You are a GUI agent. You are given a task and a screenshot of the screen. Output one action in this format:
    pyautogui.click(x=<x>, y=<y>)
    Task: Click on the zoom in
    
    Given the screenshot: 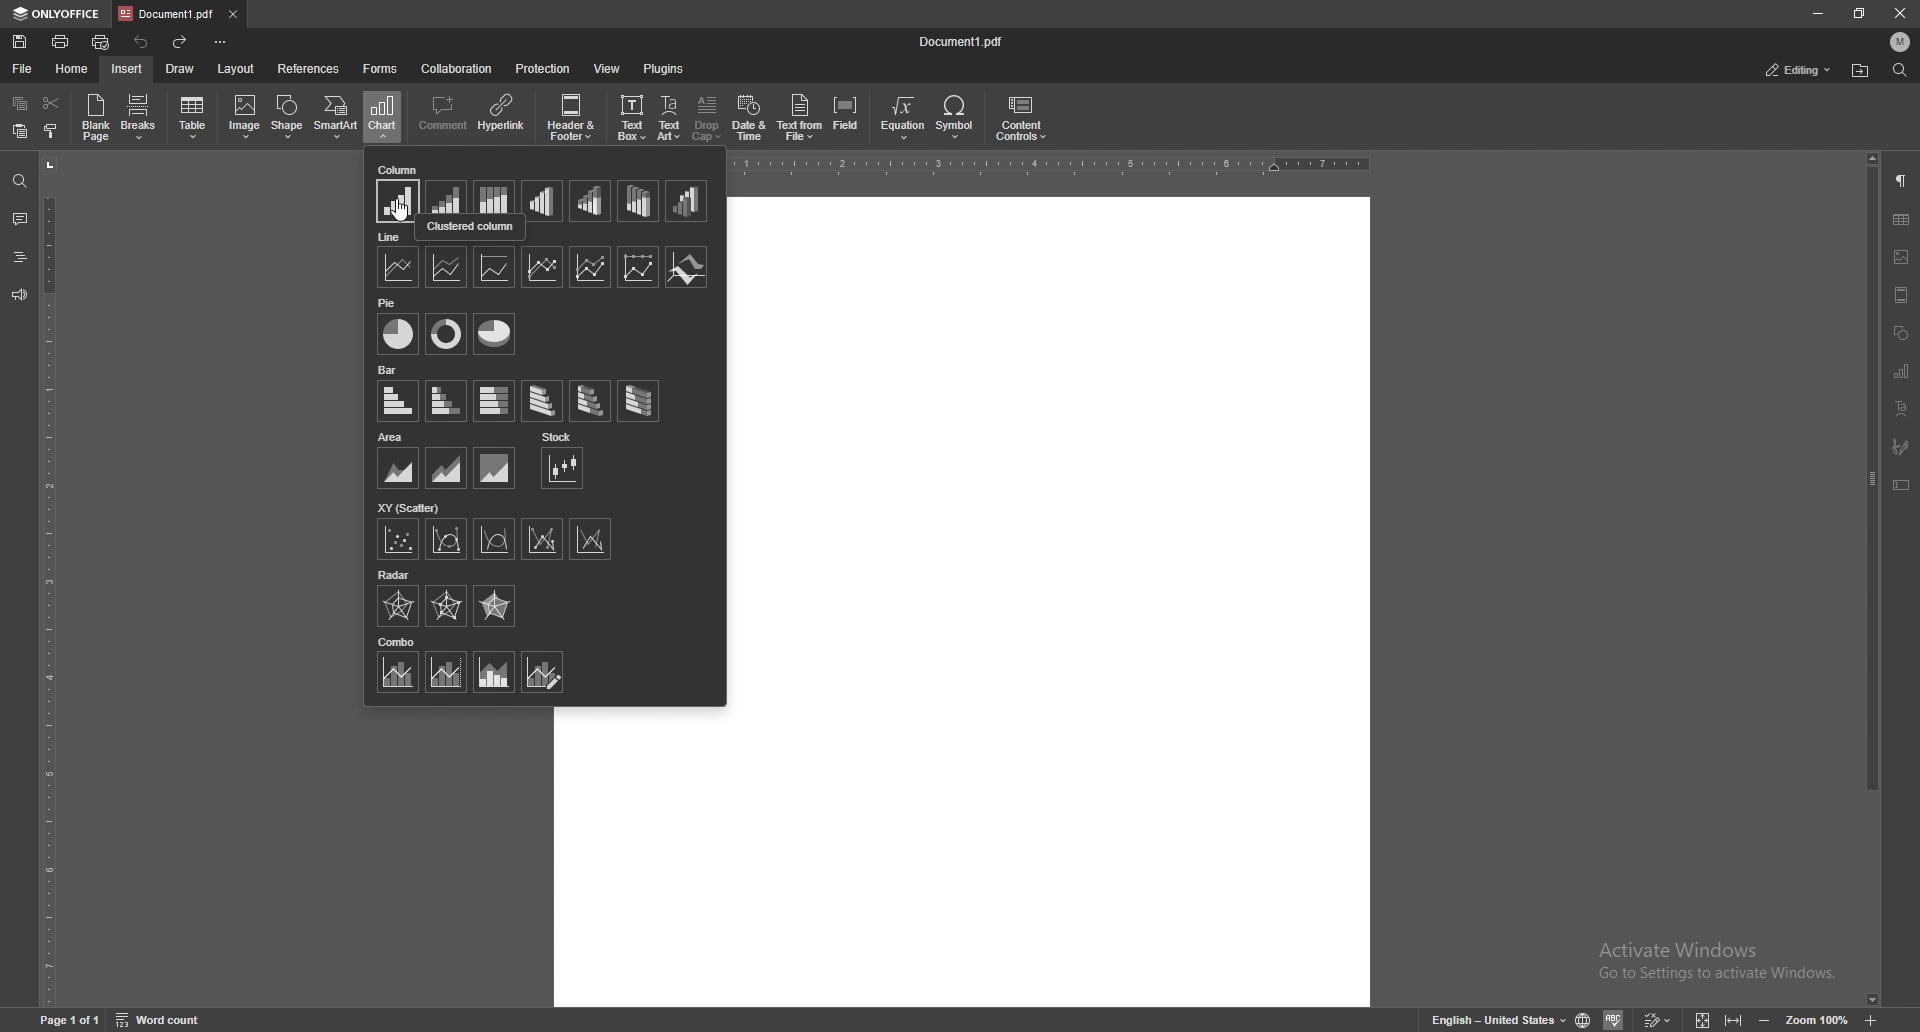 What is the action you would take?
    pyautogui.click(x=1874, y=1020)
    